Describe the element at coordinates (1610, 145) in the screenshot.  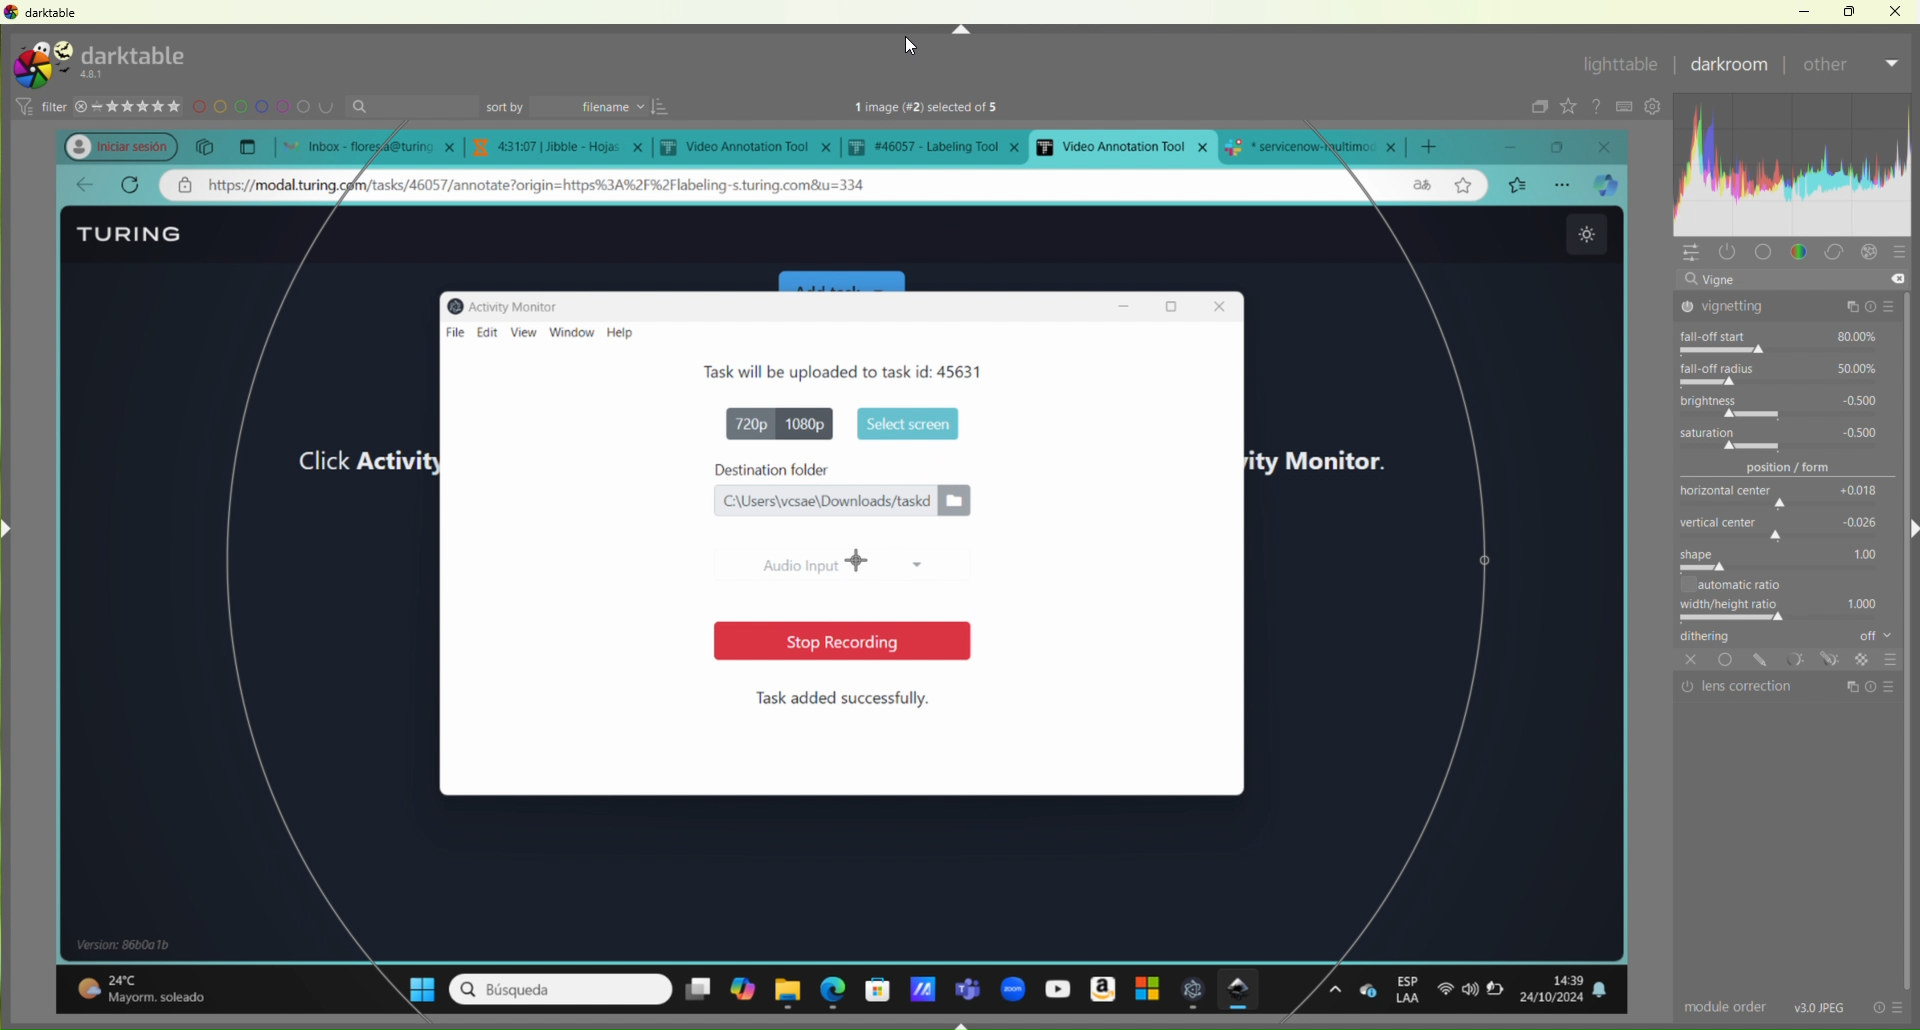
I see `close` at that location.